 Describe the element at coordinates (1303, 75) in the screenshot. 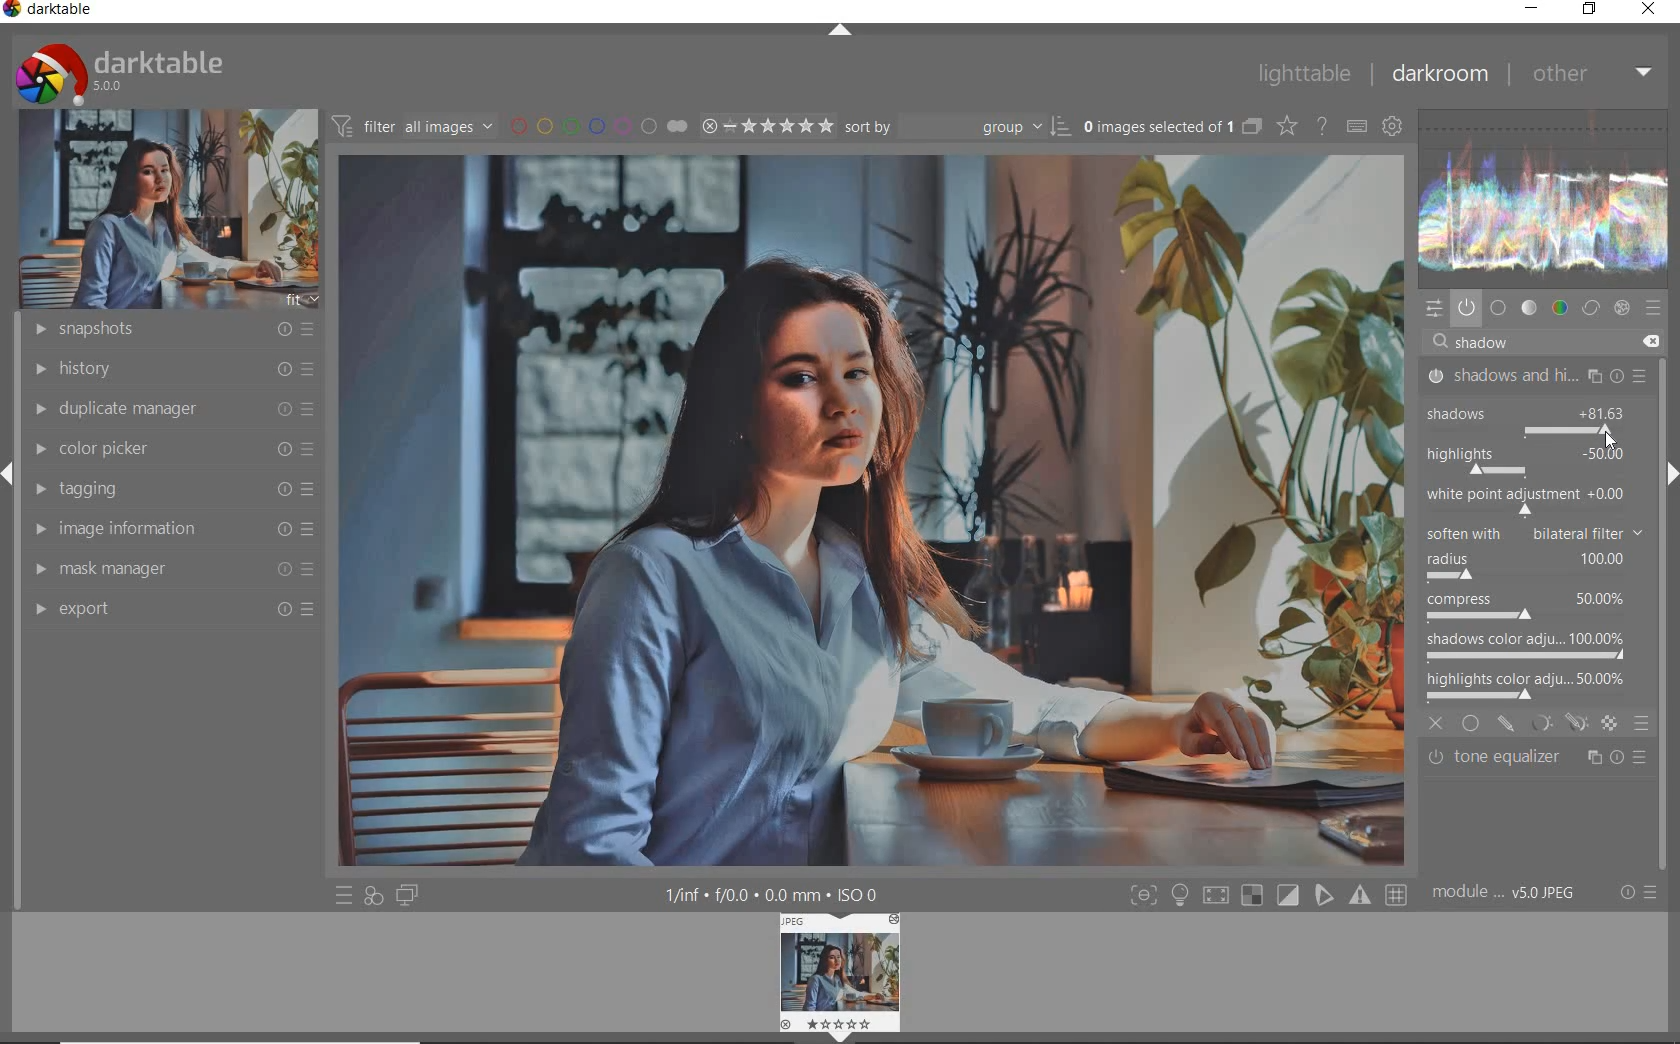

I see `lighttable` at that location.